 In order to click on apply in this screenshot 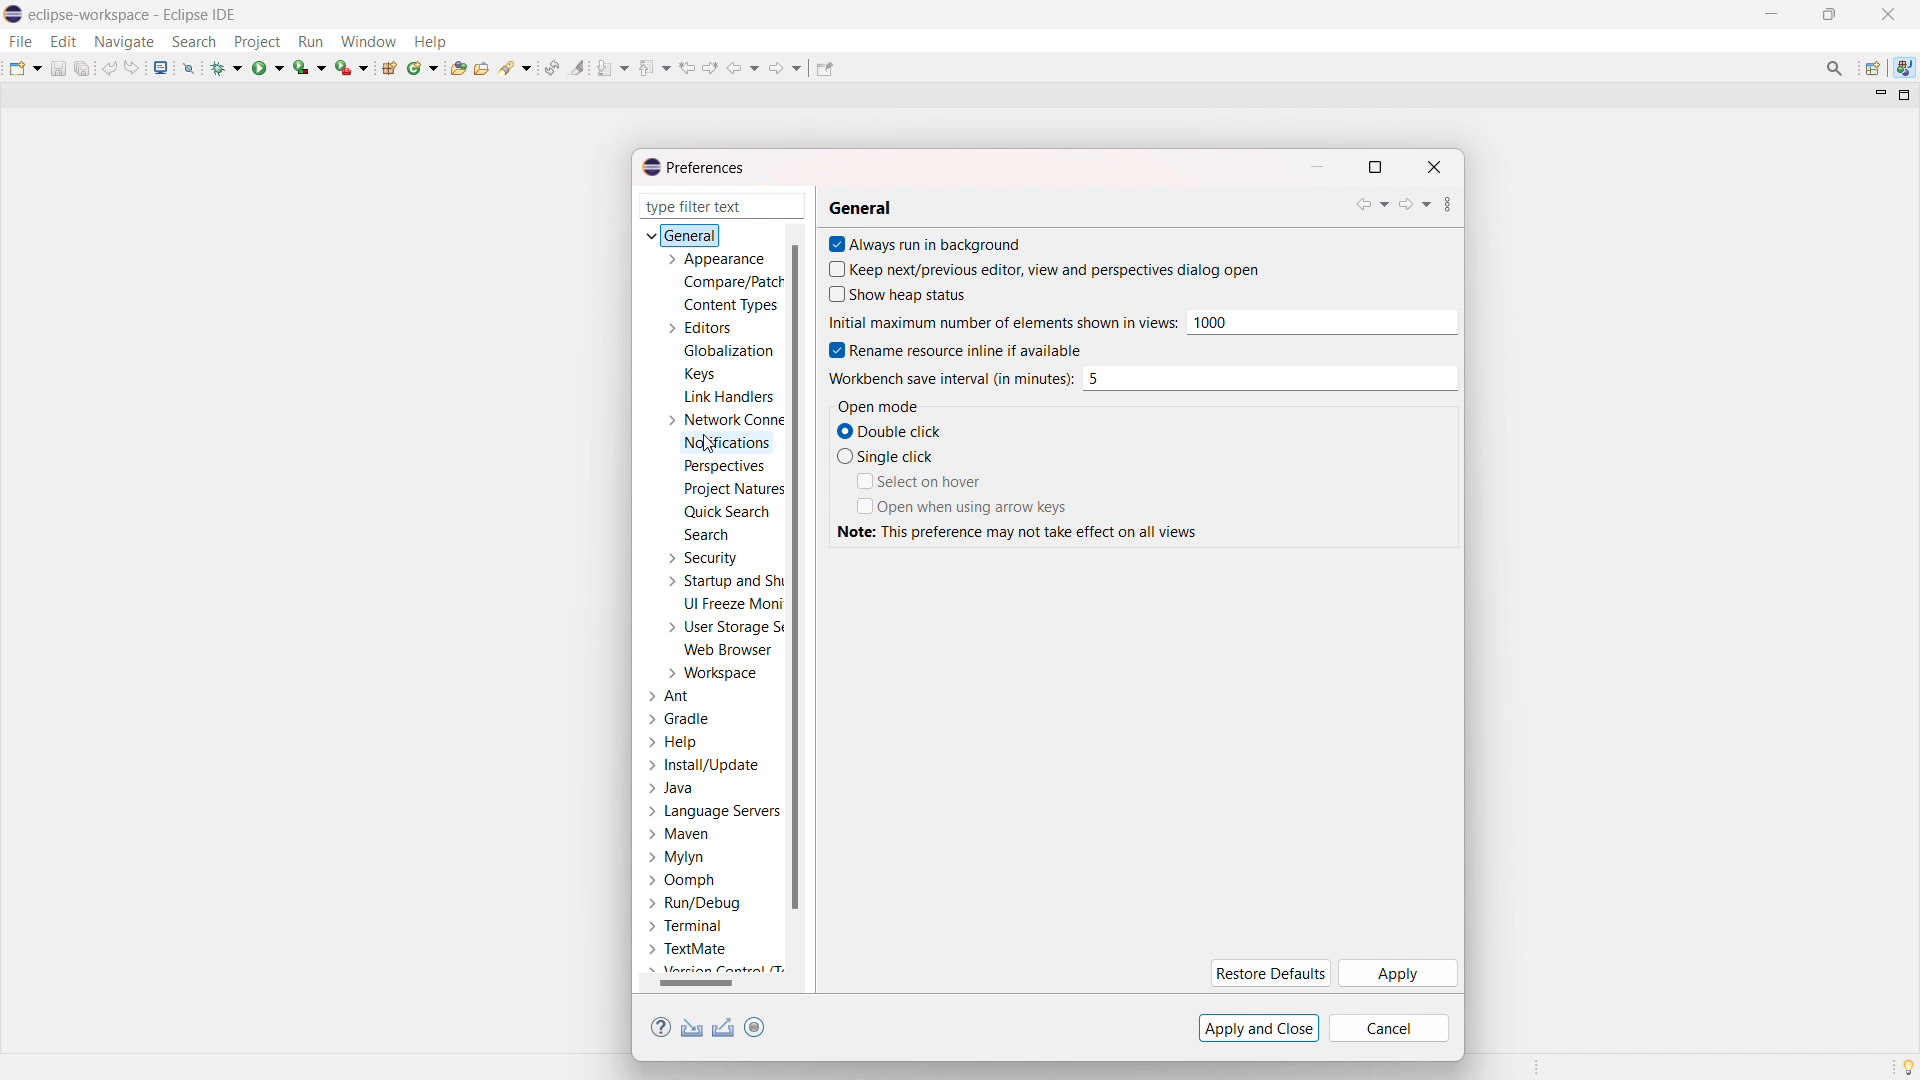, I will do `click(1397, 974)`.